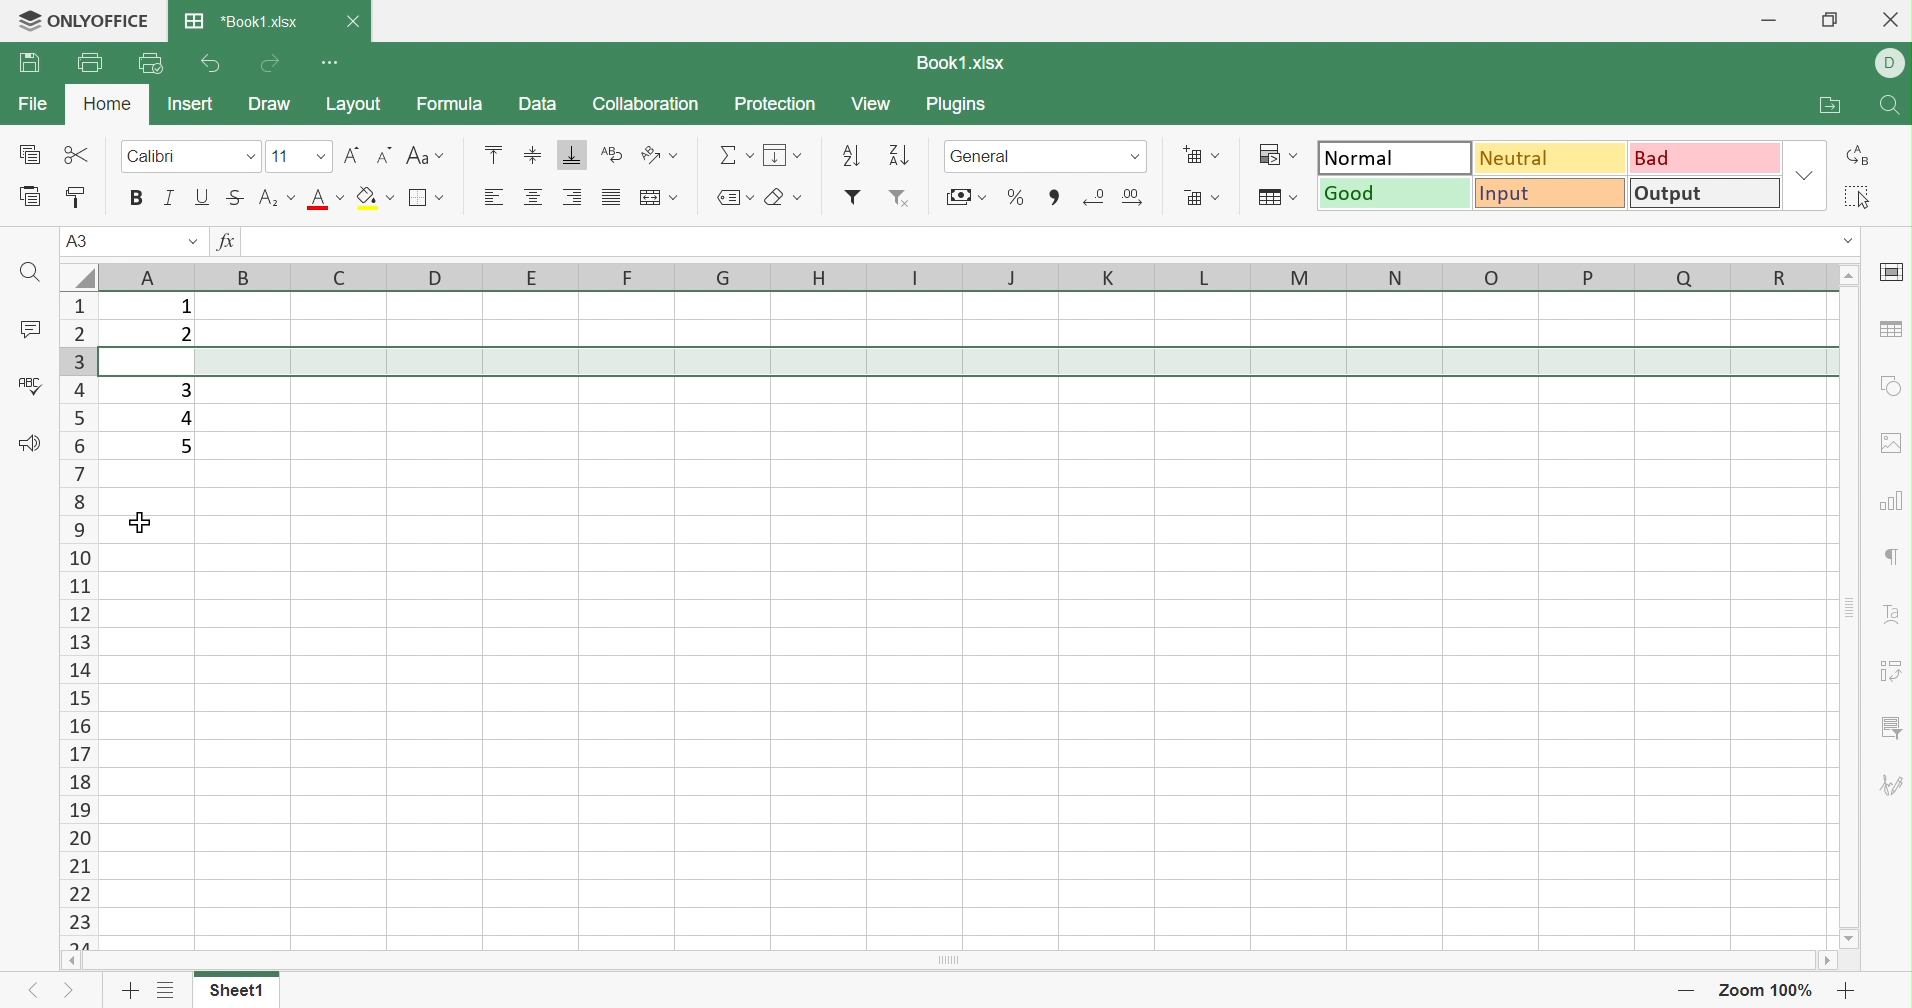  Describe the element at coordinates (1851, 607) in the screenshot. I see `Scroll Bar` at that location.